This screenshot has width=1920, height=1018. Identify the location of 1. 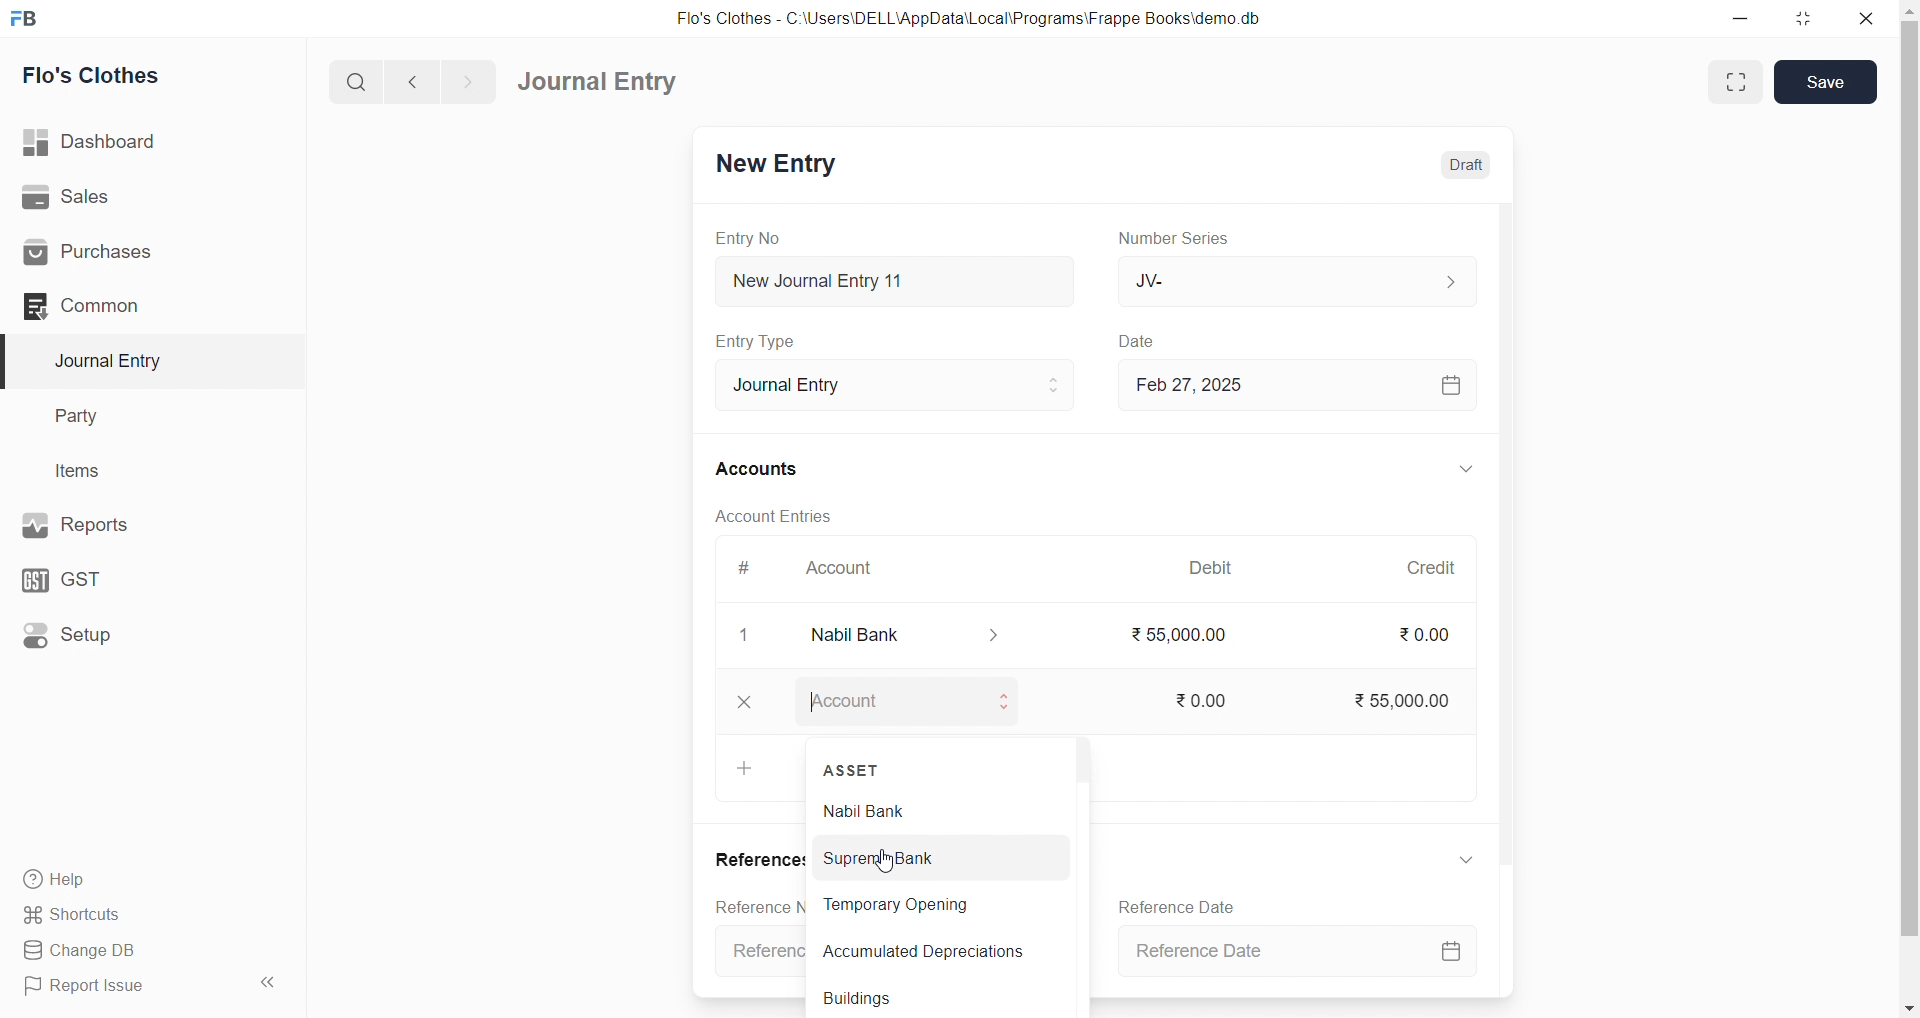
(754, 636).